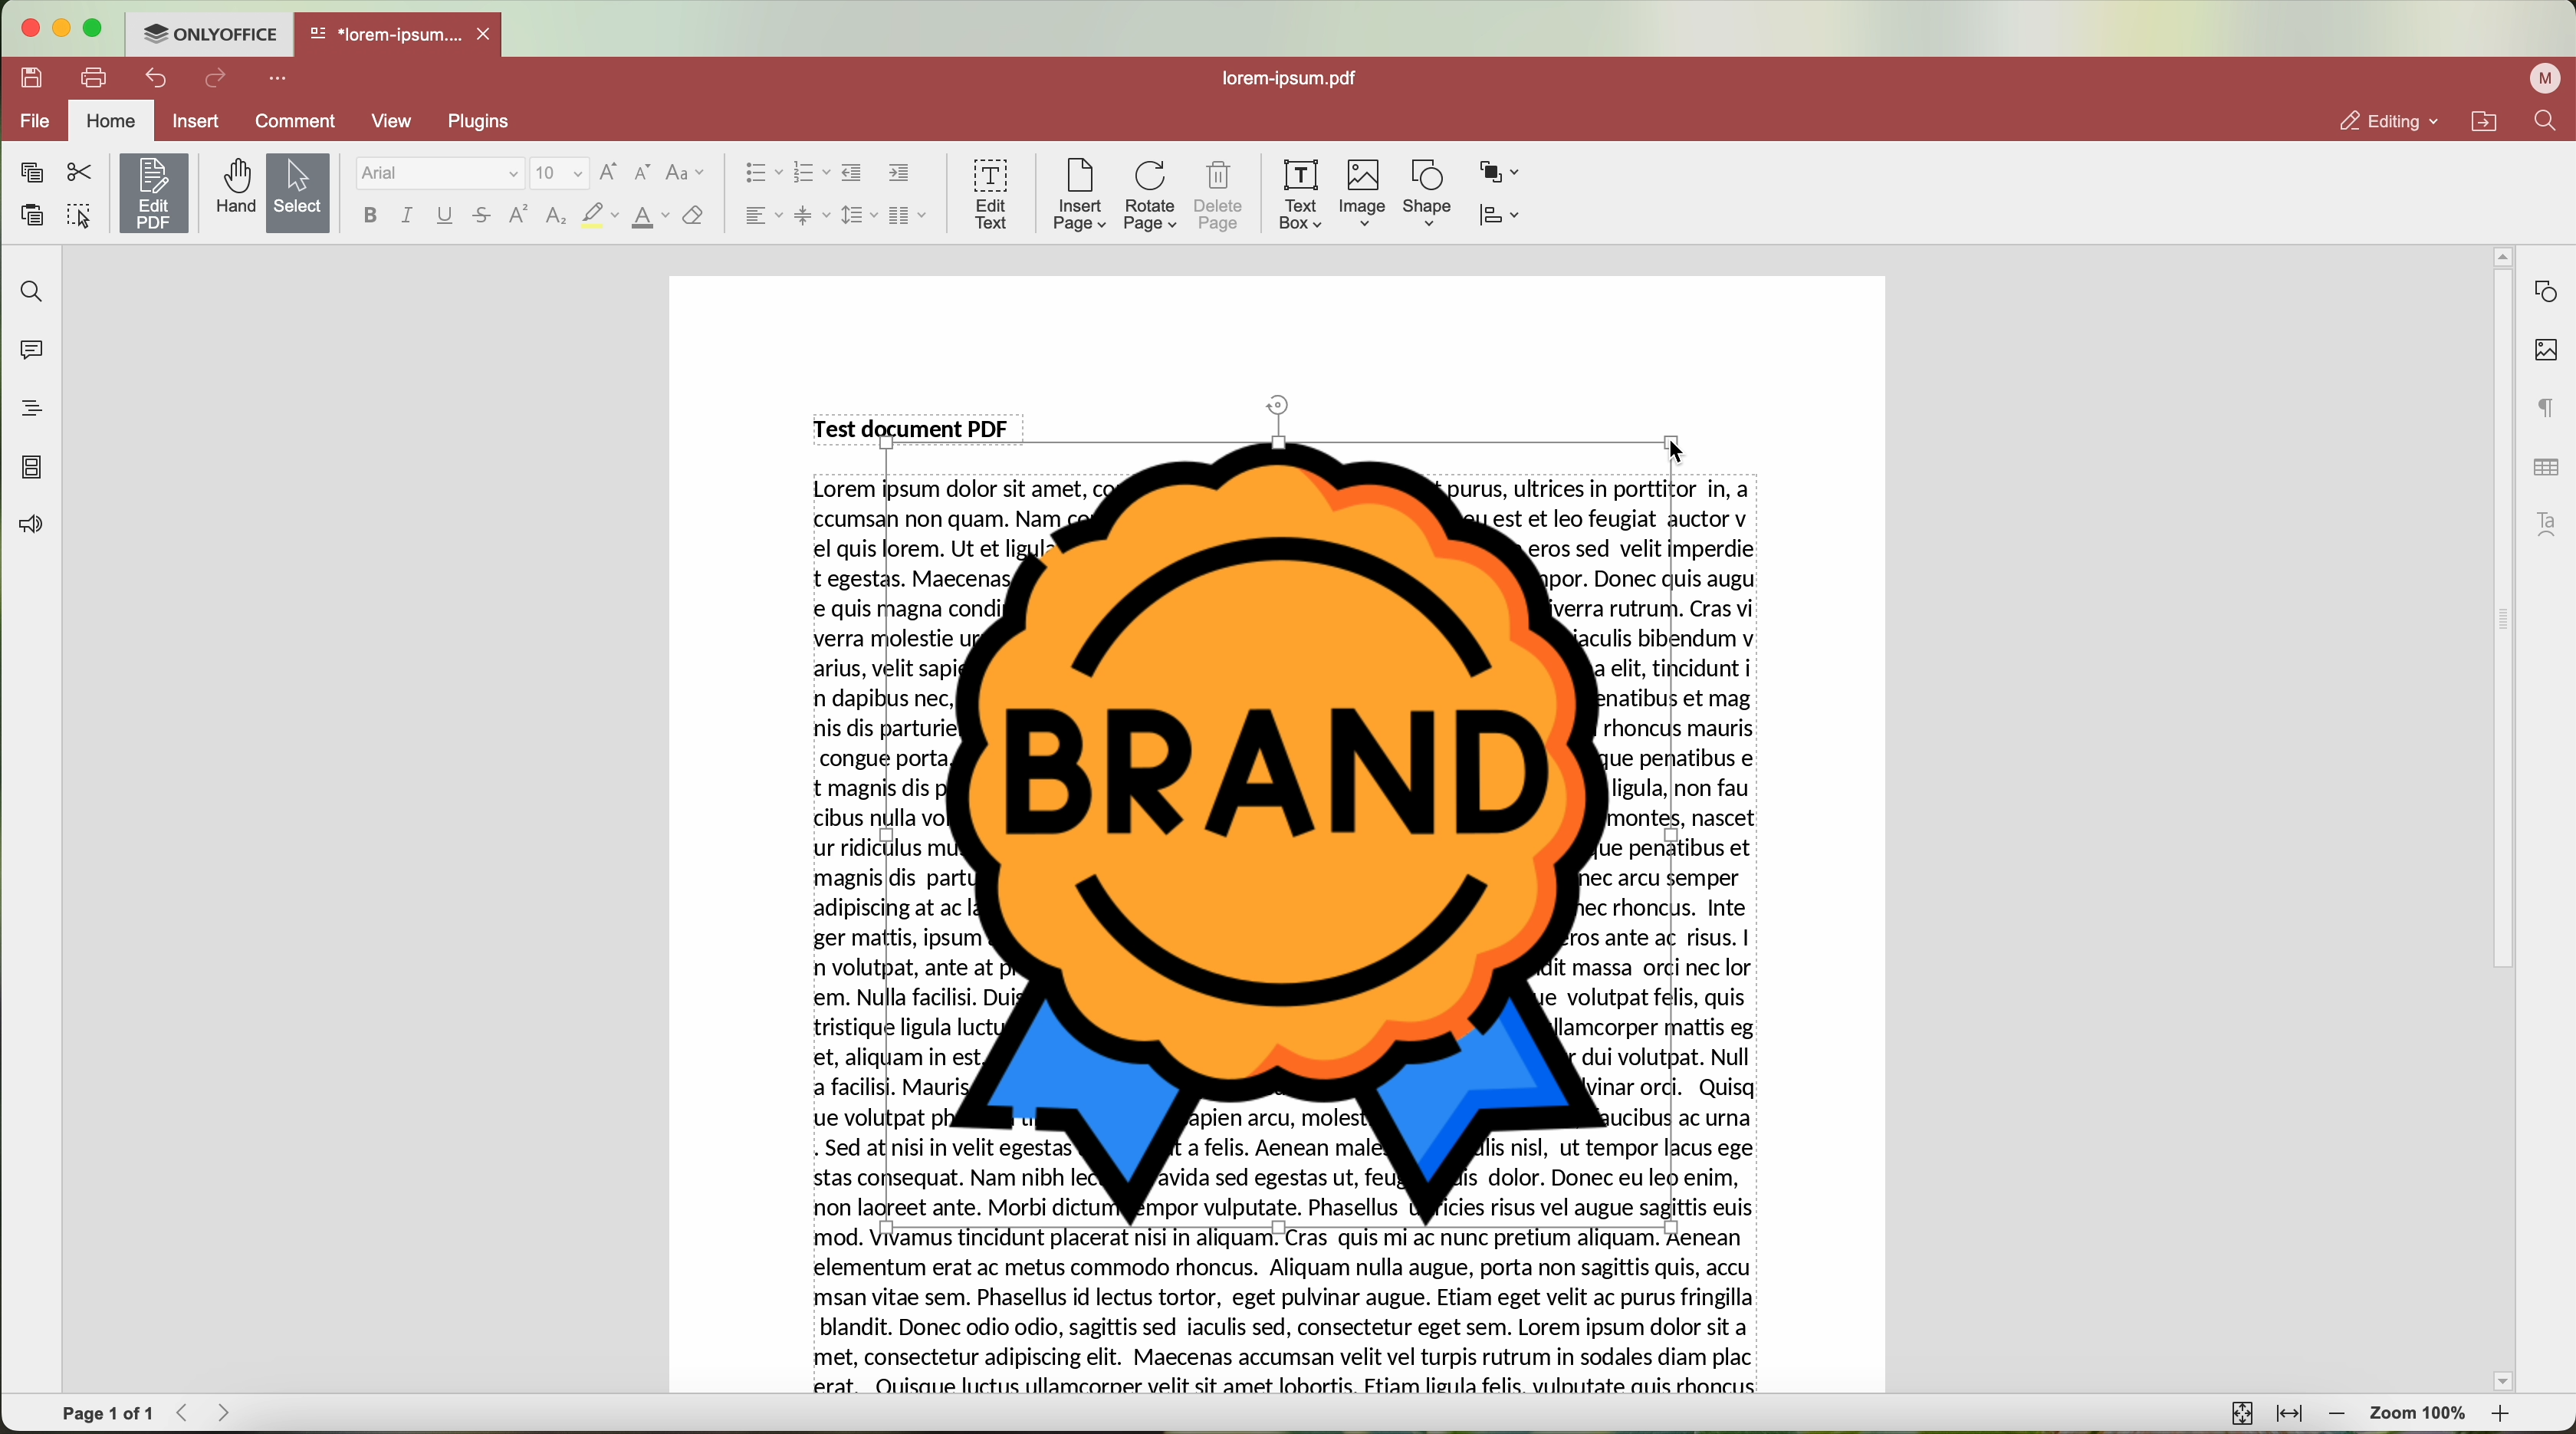  Describe the element at coordinates (993, 192) in the screenshot. I see `edit text` at that location.